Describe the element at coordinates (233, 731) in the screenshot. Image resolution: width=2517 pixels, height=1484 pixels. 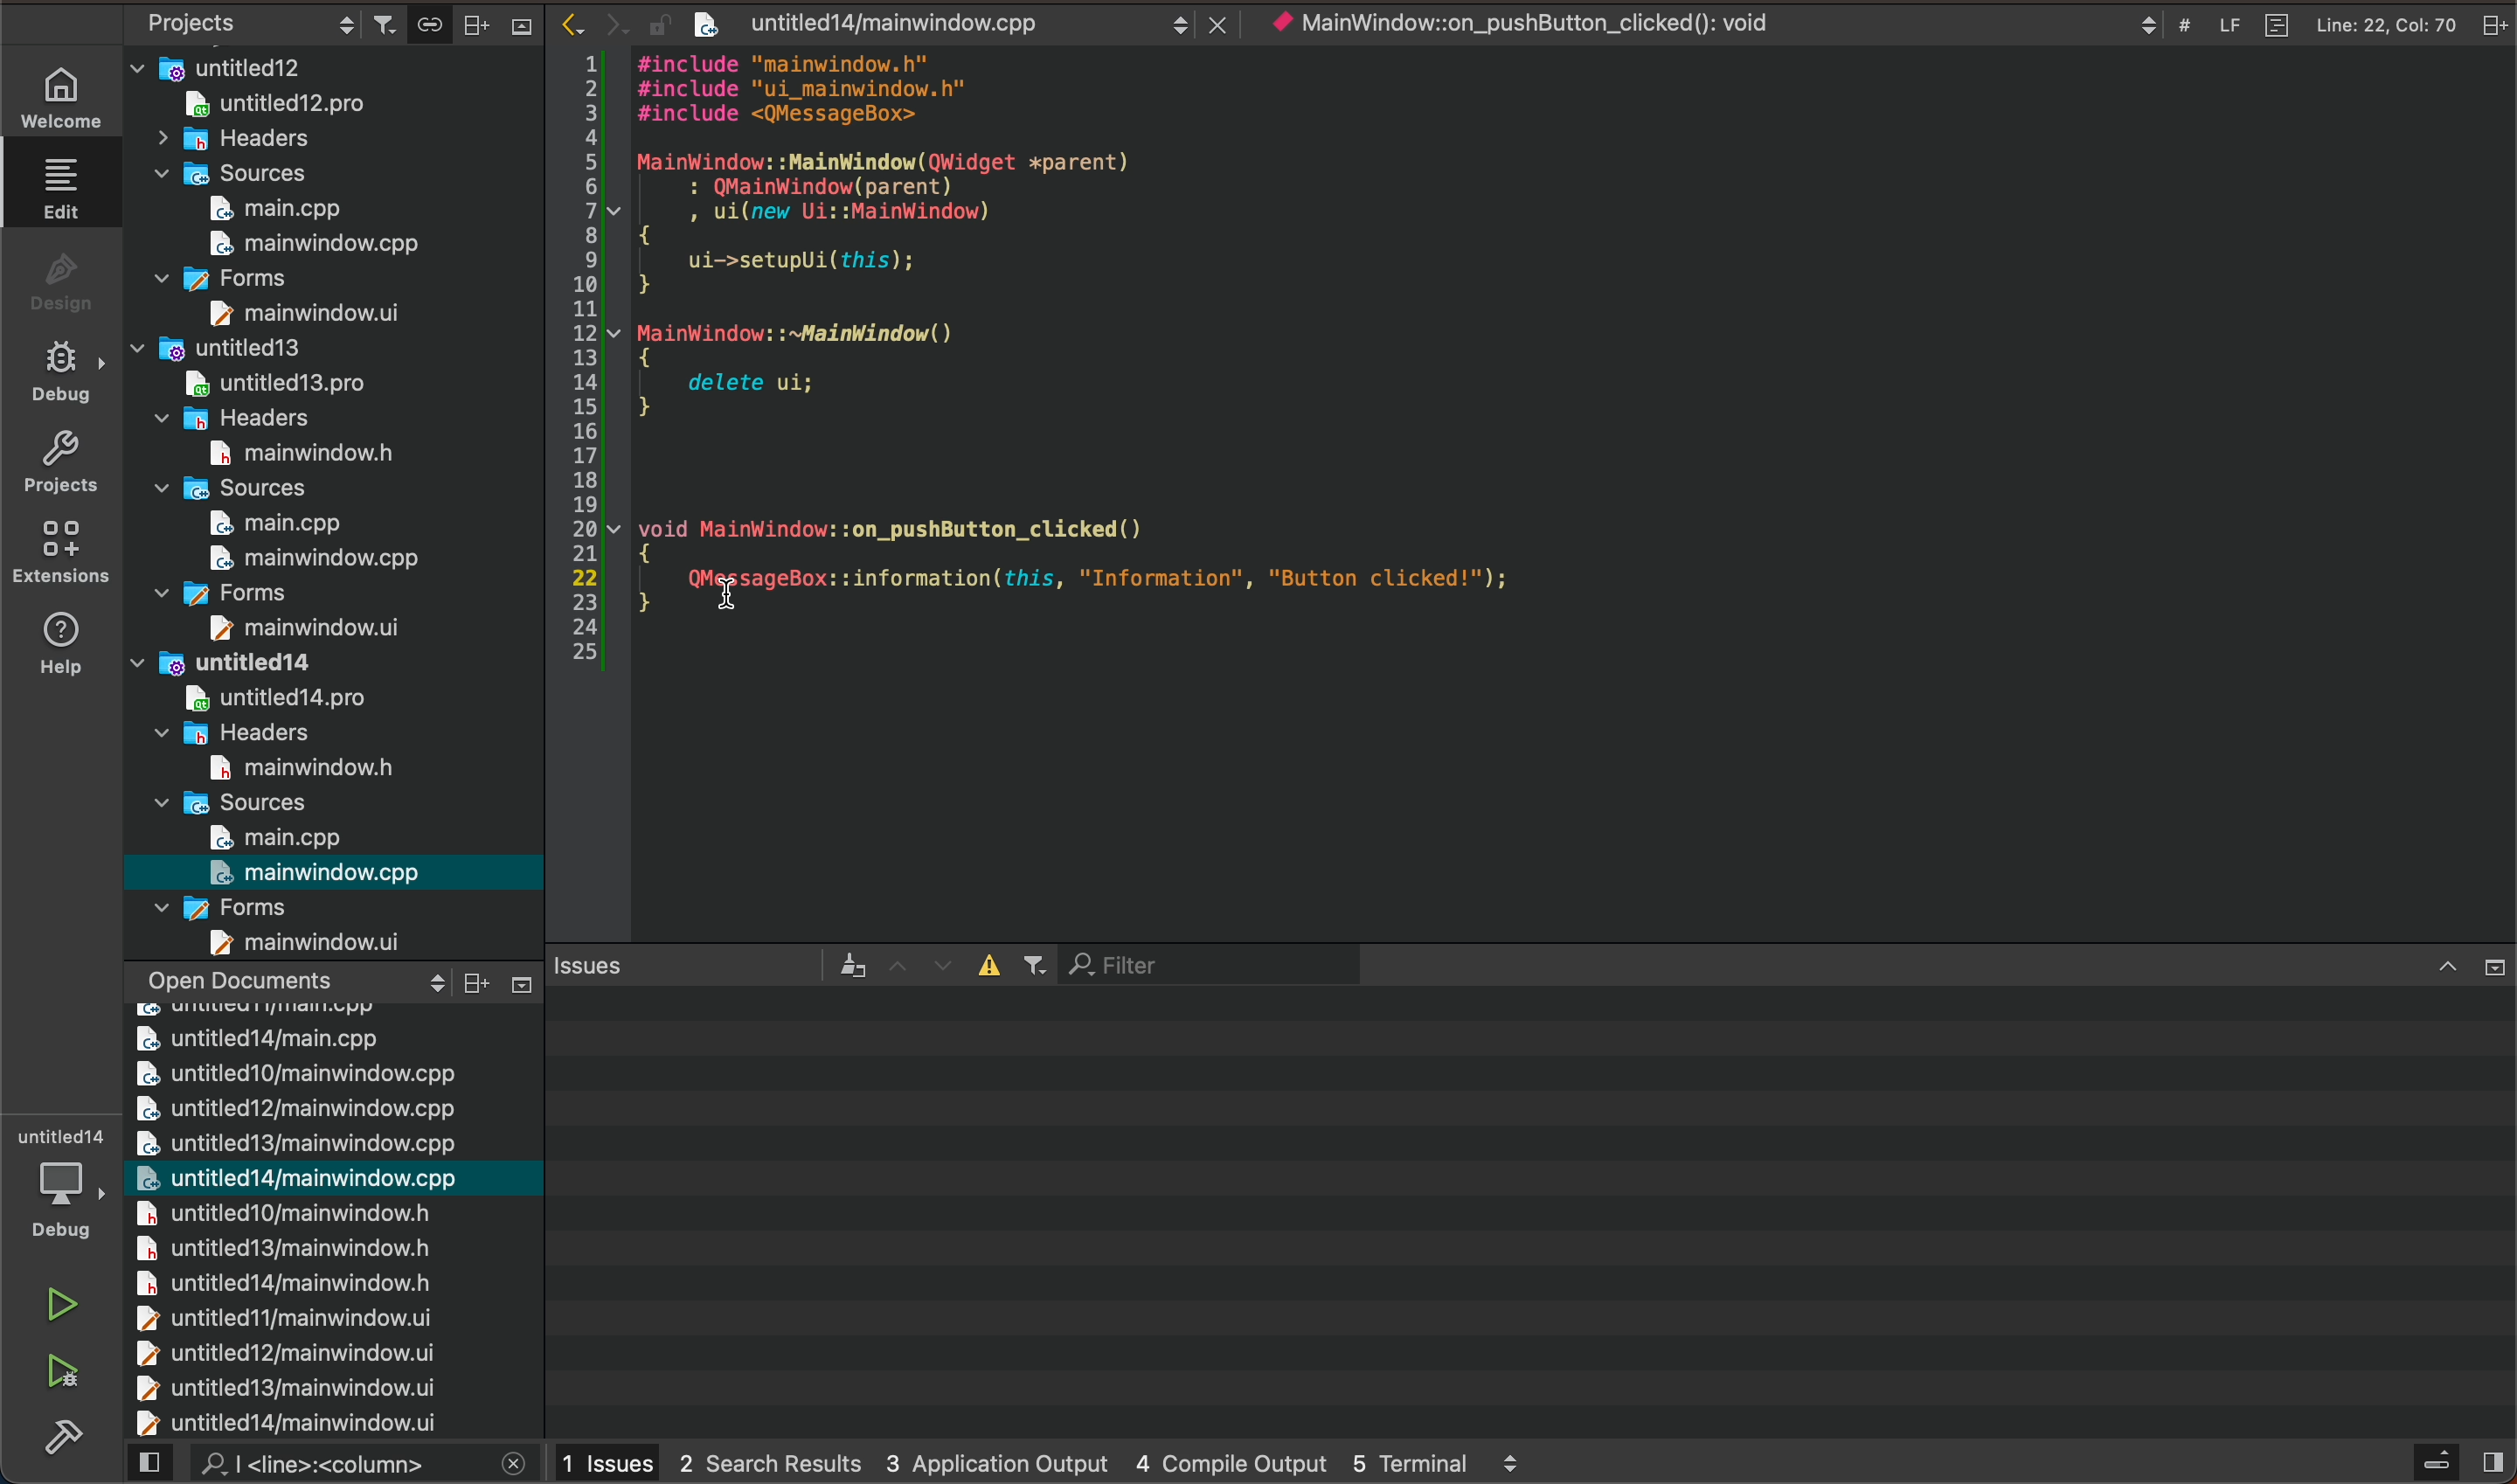
I see `headers` at that location.